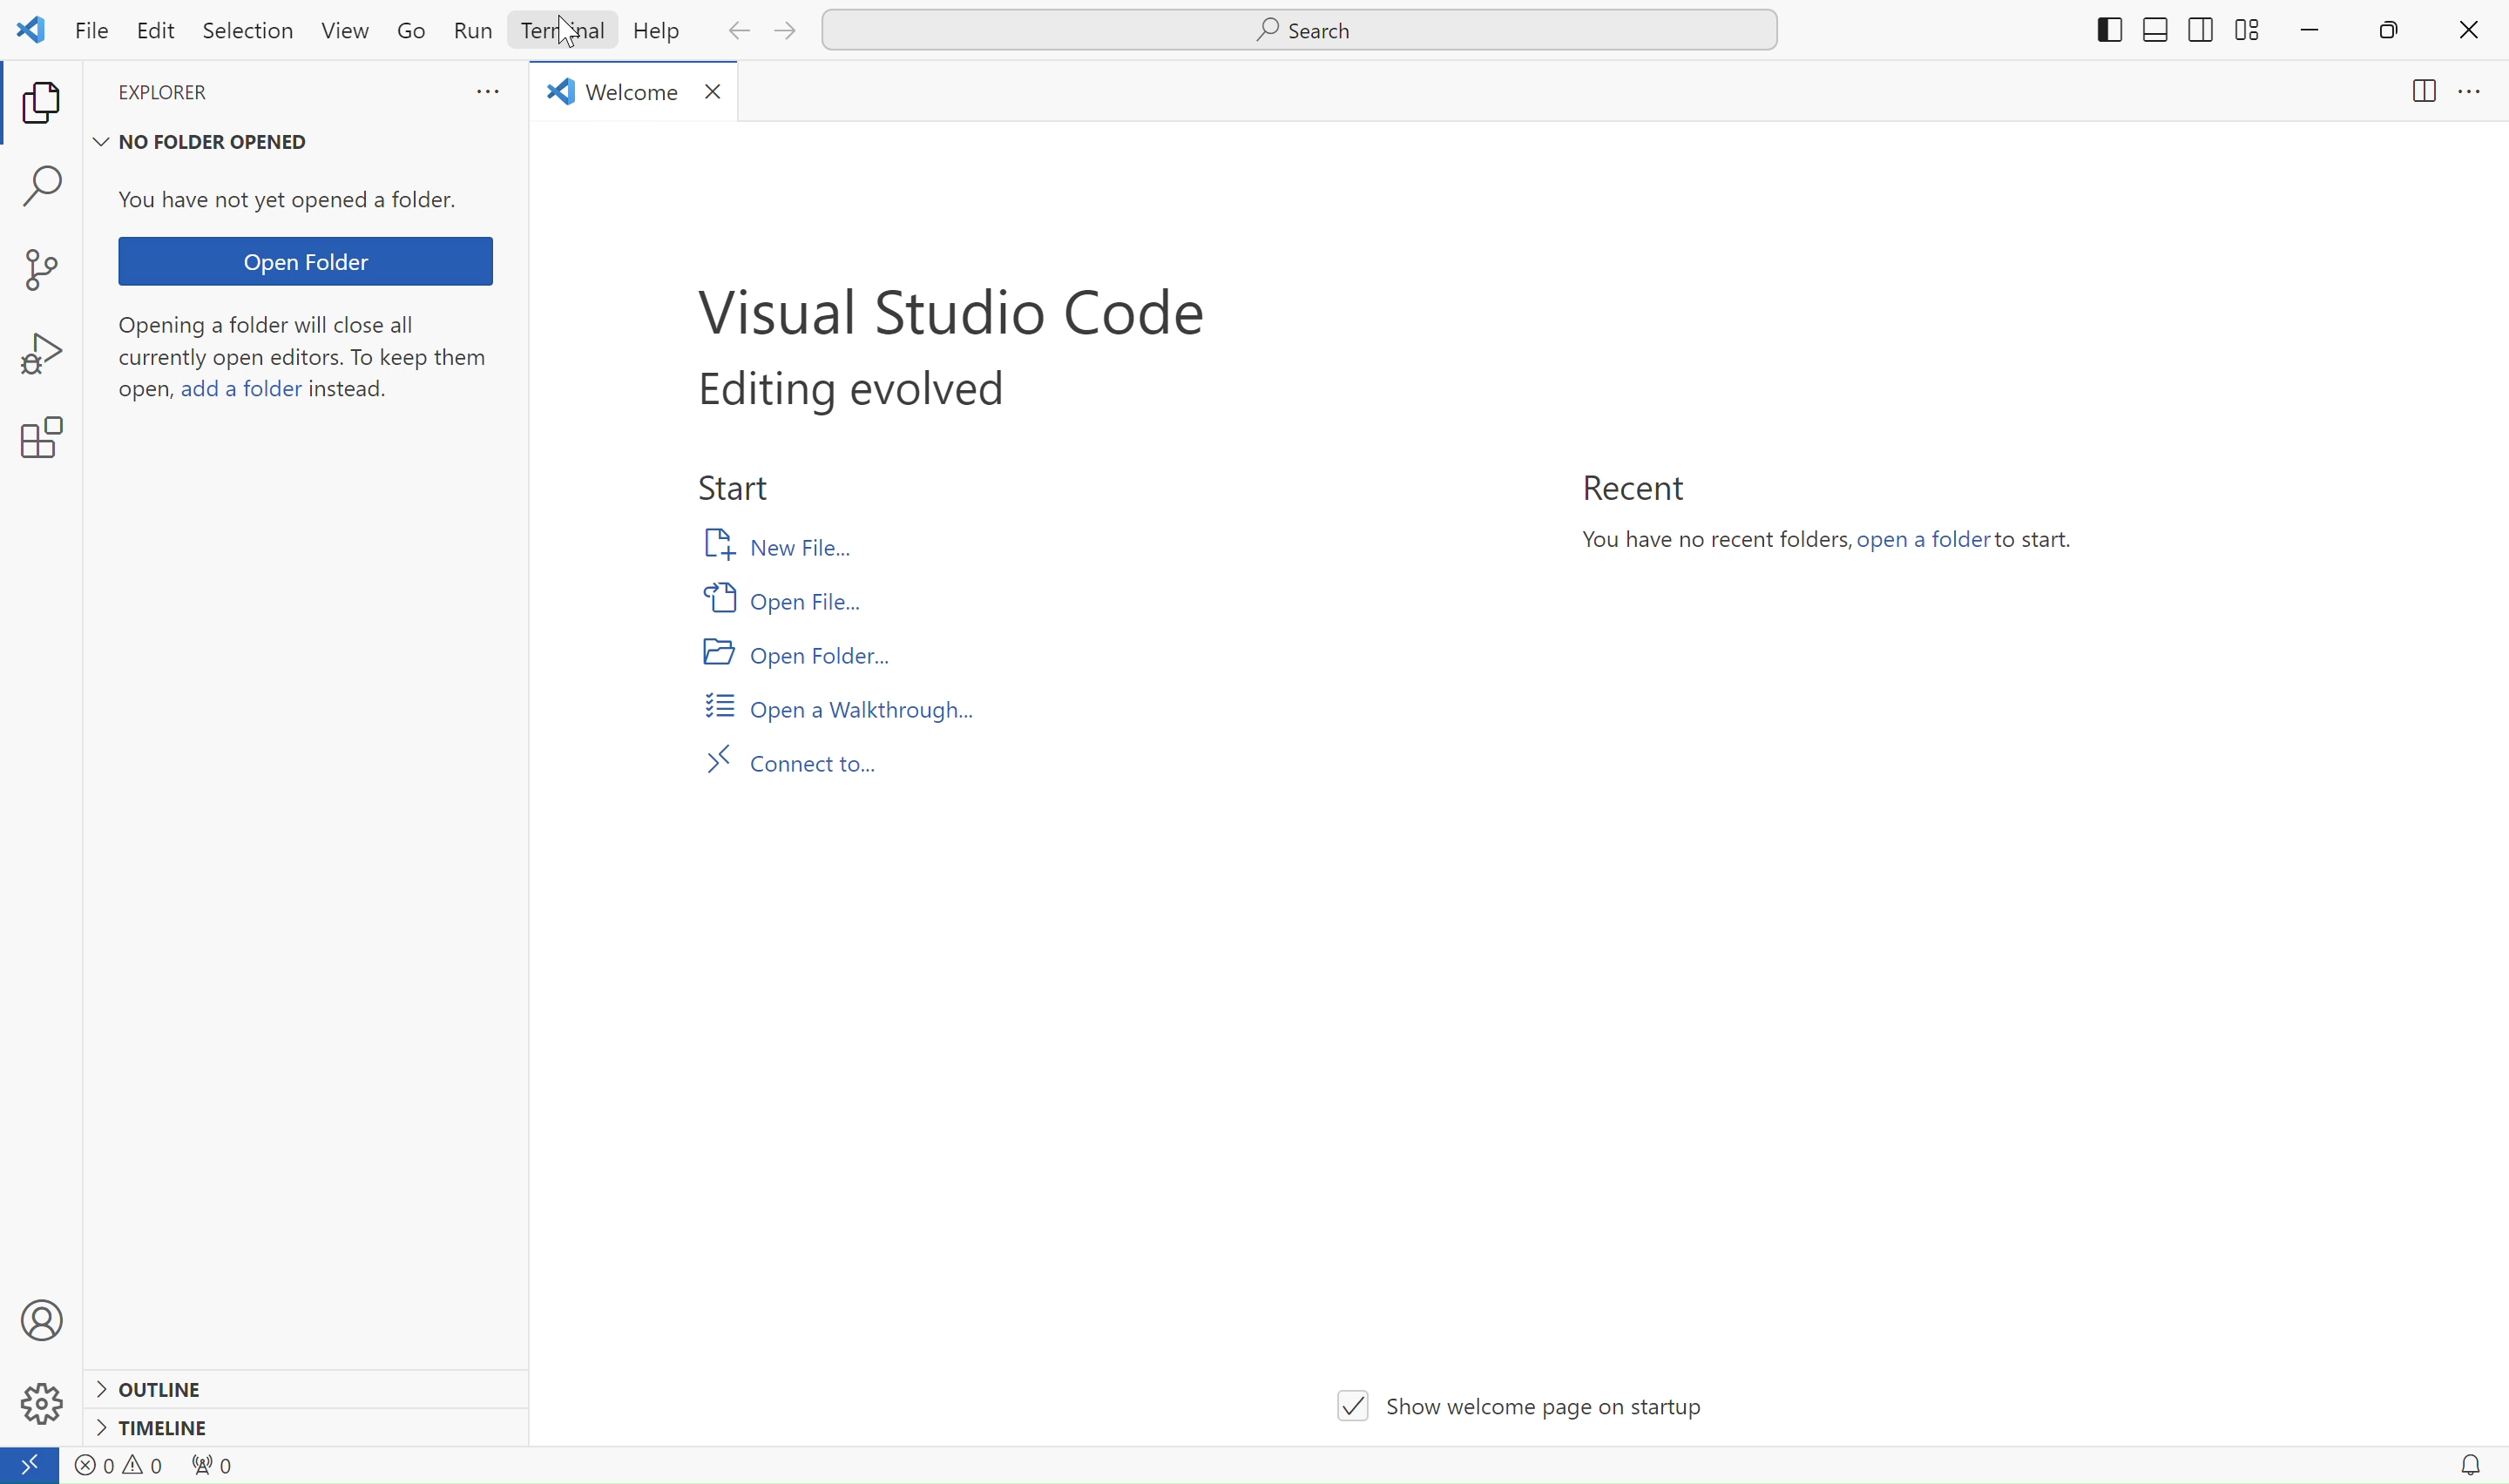  Describe the element at coordinates (418, 33) in the screenshot. I see `Go` at that location.